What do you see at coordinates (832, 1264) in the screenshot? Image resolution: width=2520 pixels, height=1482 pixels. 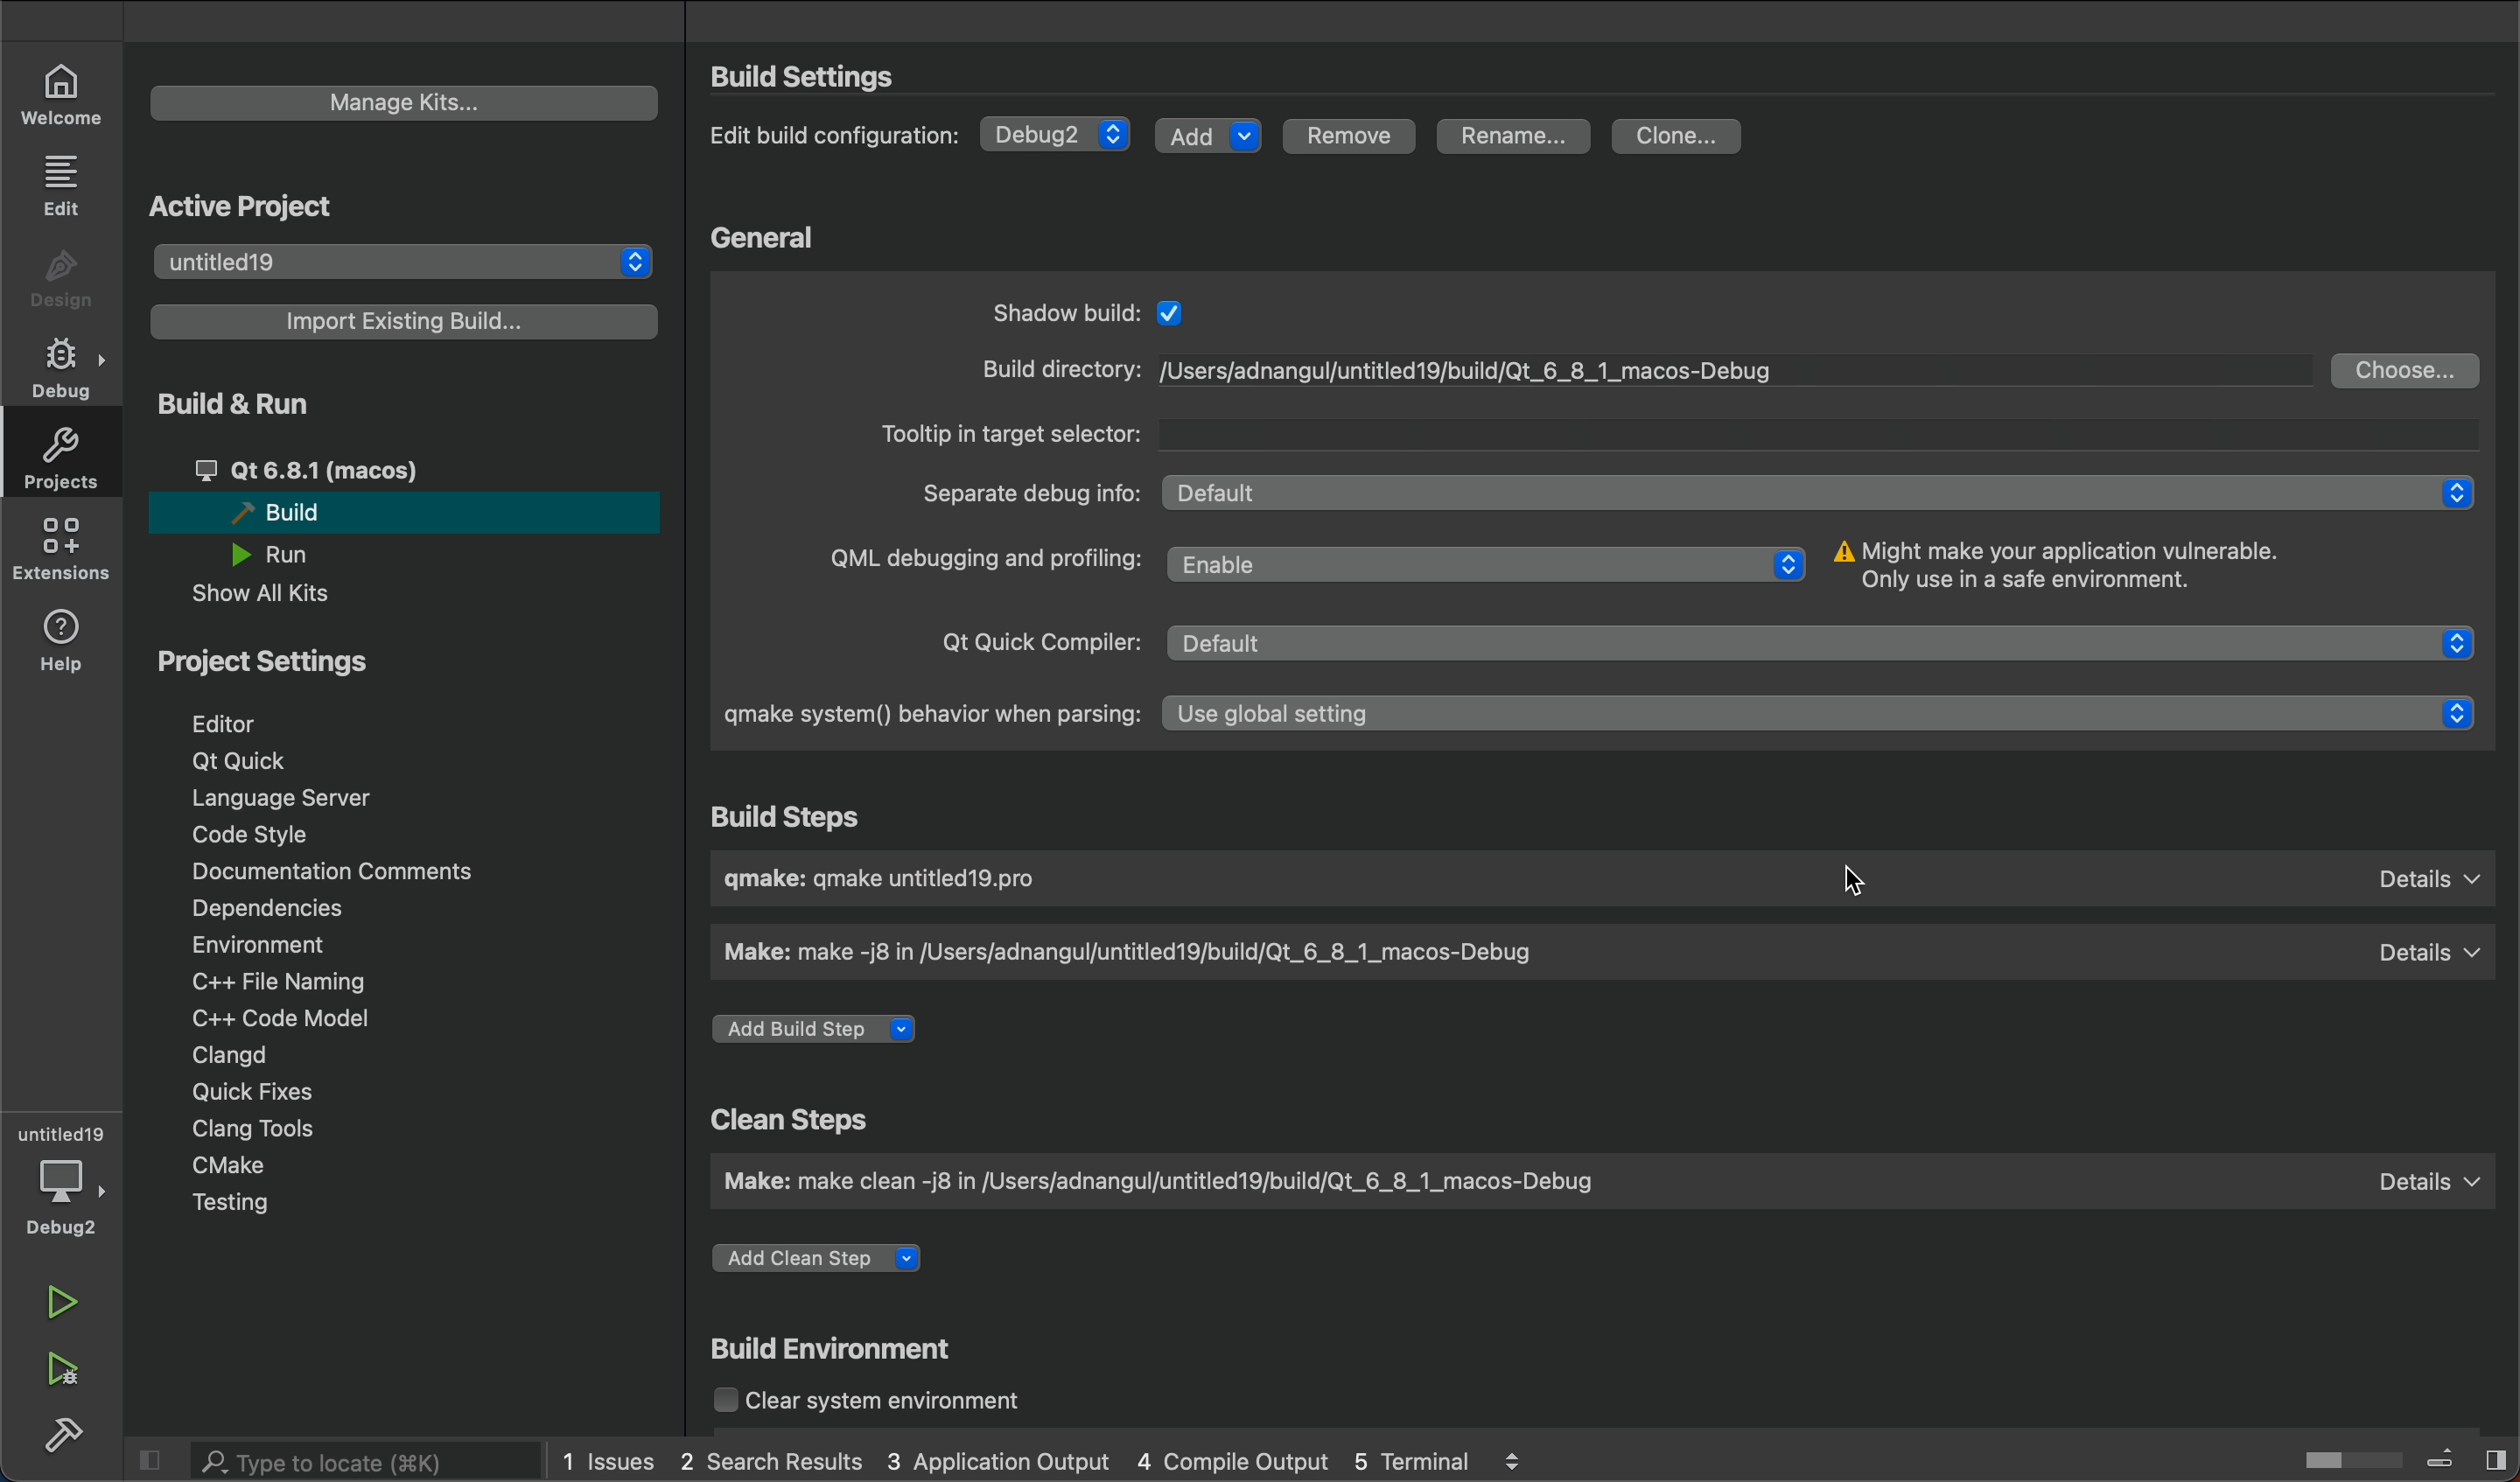 I see `add clean step` at bounding box center [832, 1264].